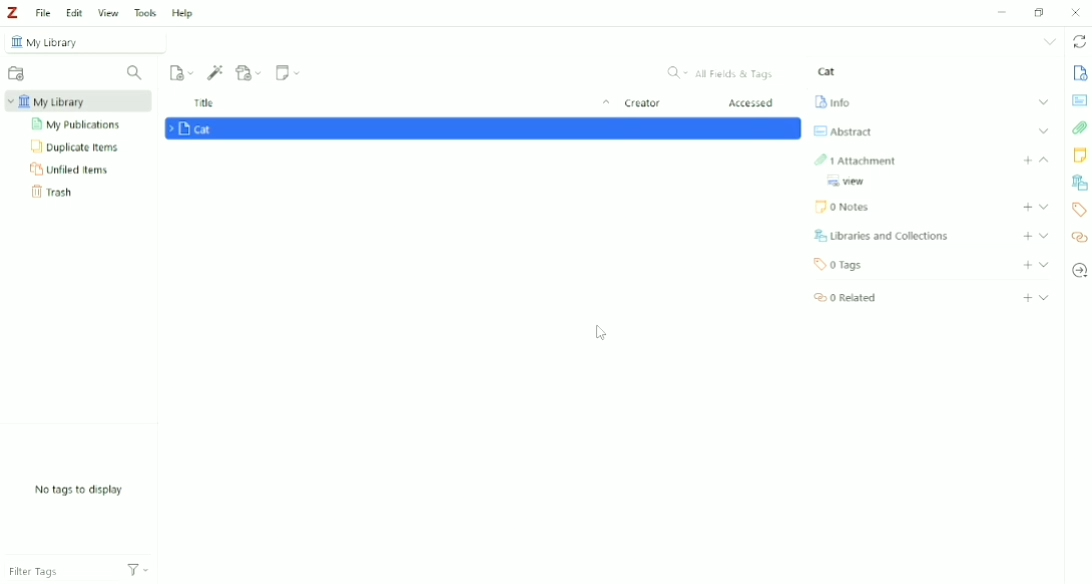  Describe the element at coordinates (1079, 183) in the screenshot. I see `Libraries and Collections` at that location.